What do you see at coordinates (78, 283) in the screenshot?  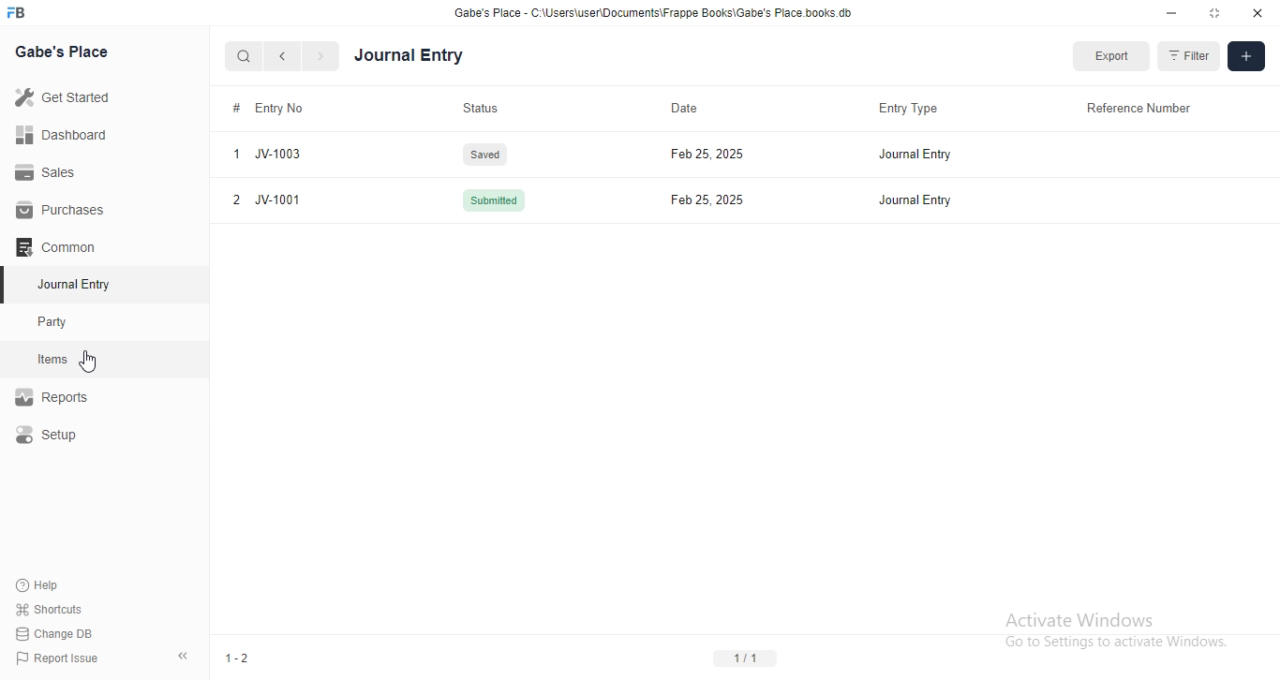 I see `Journal Entry` at bounding box center [78, 283].